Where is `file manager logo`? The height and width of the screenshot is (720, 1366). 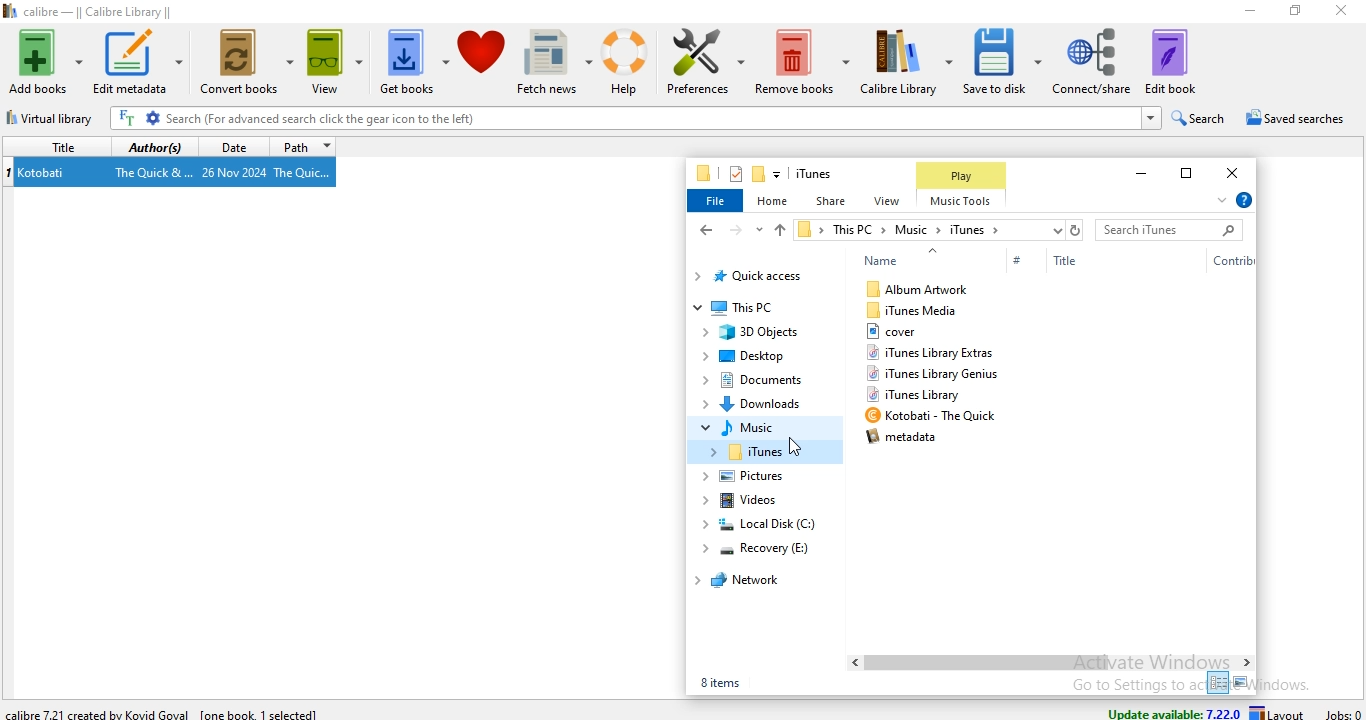 file manager logo is located at coordinates (705, 173).